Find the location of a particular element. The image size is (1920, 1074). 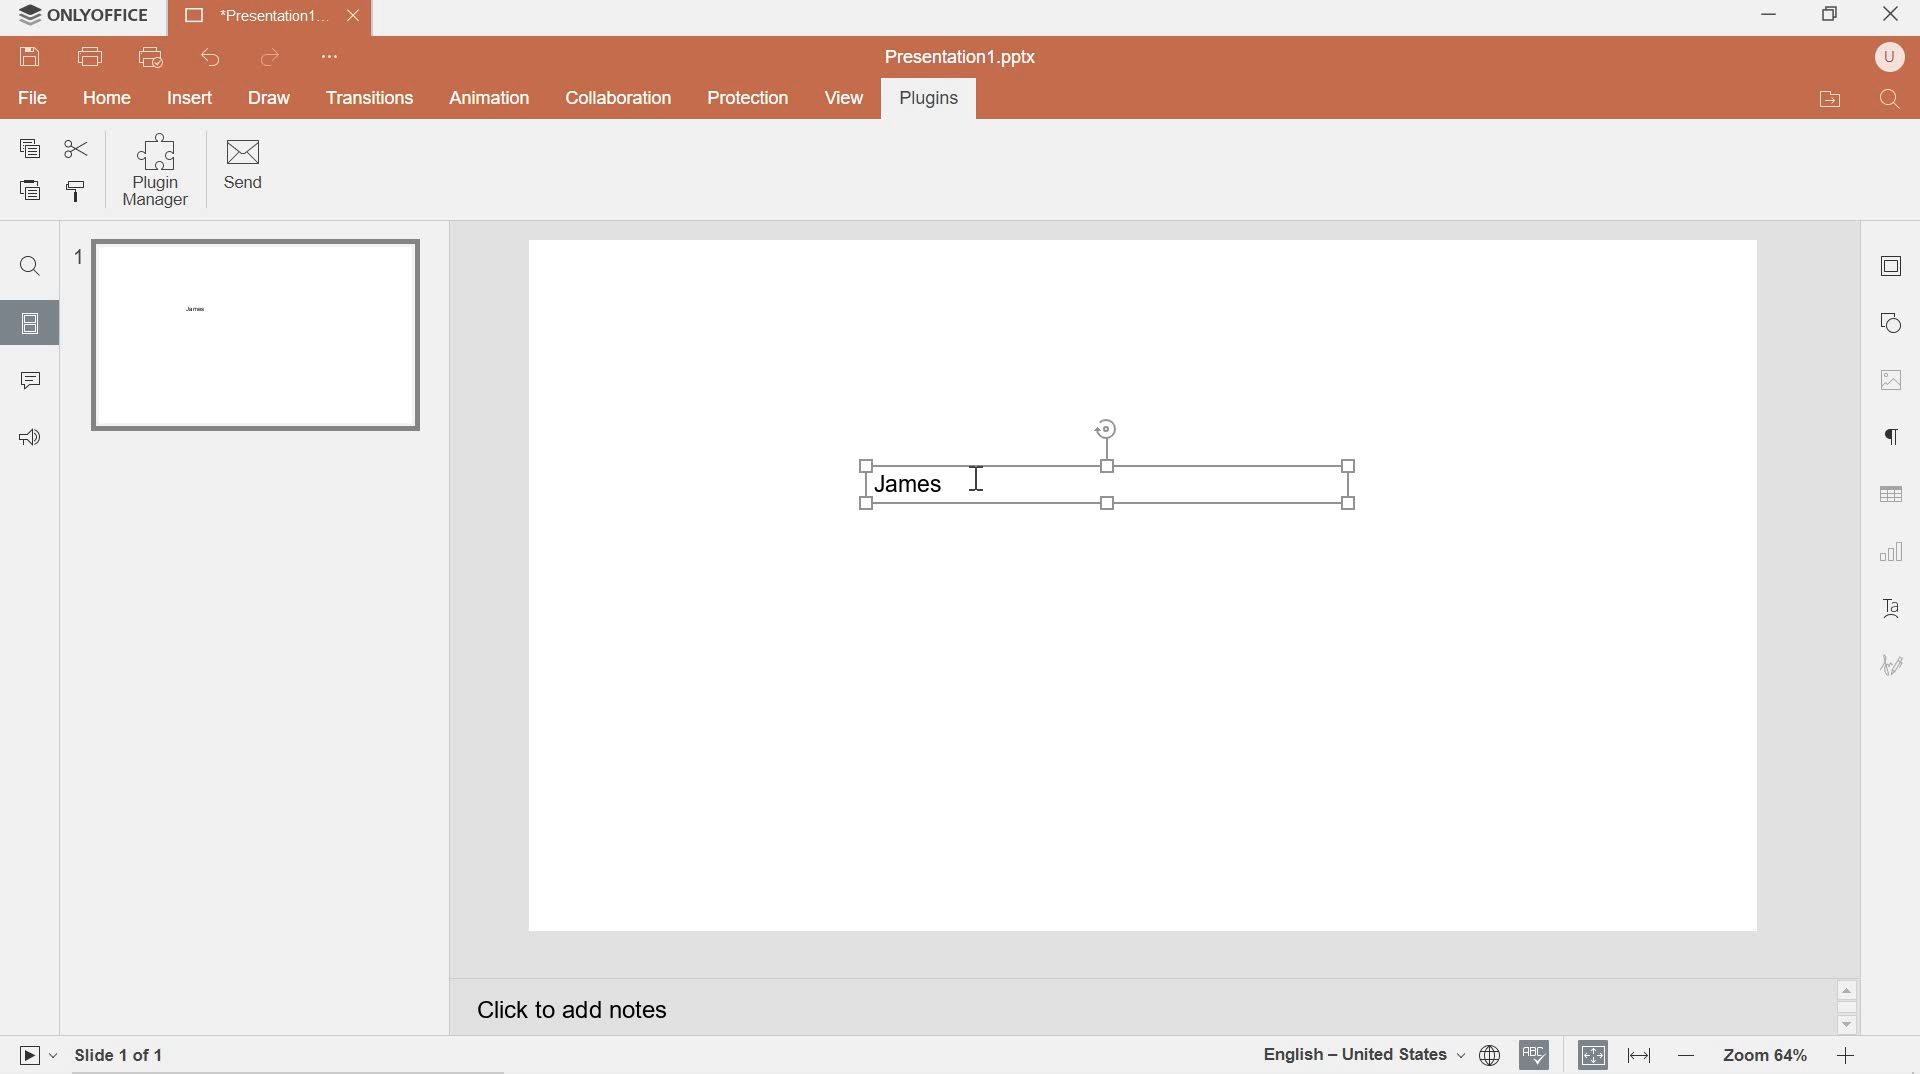

shape settings is located at coordinates (1894, 322).